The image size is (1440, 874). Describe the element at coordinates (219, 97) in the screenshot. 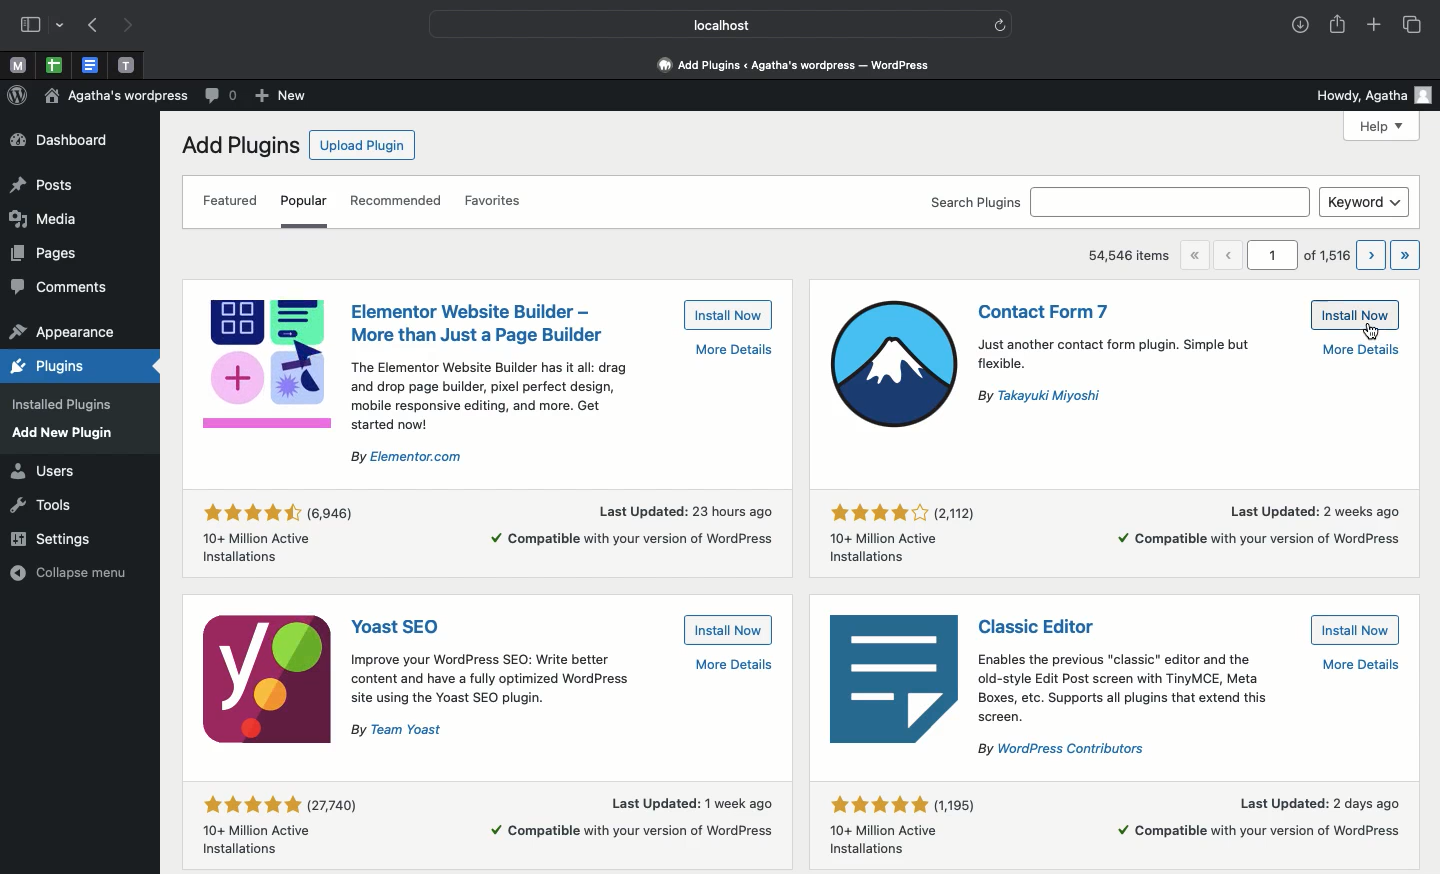

I see `Comment` at that location.